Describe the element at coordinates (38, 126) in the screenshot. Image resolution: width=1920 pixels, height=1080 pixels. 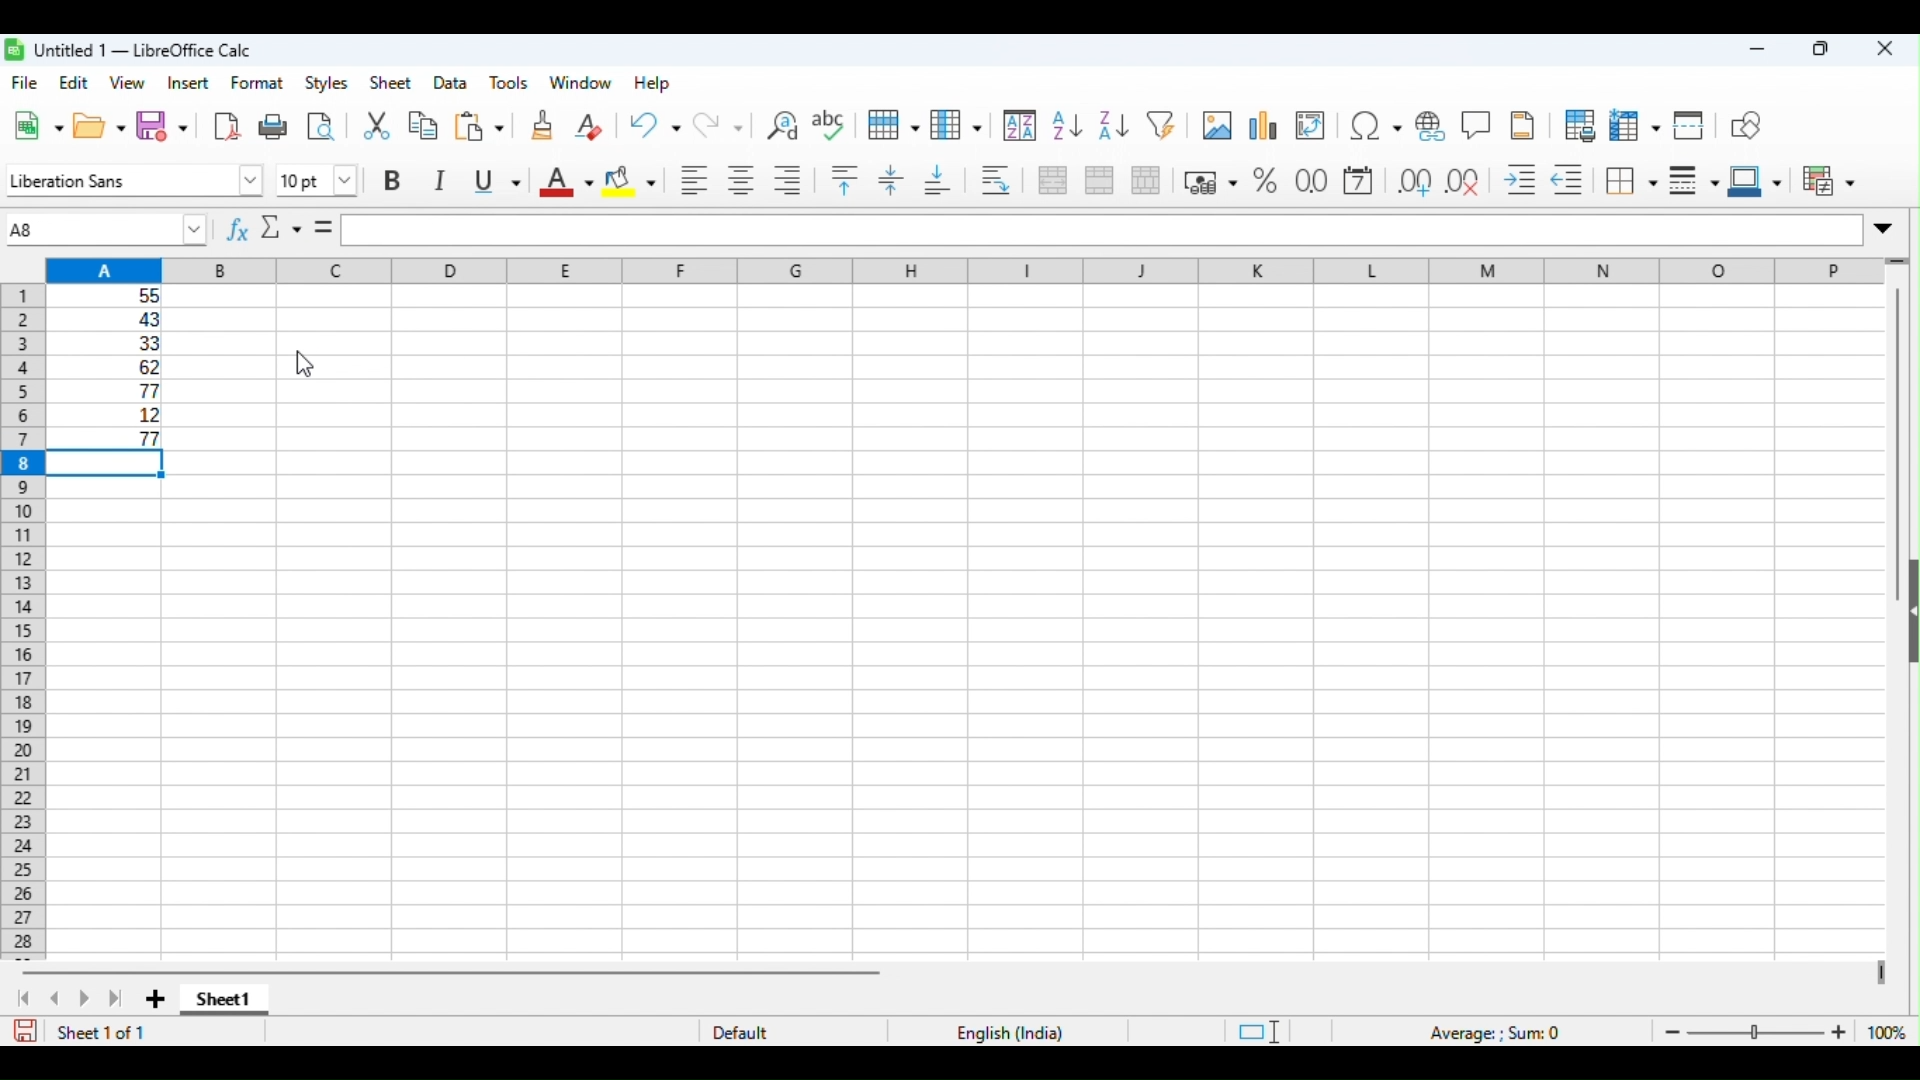
I see `new` at that location.